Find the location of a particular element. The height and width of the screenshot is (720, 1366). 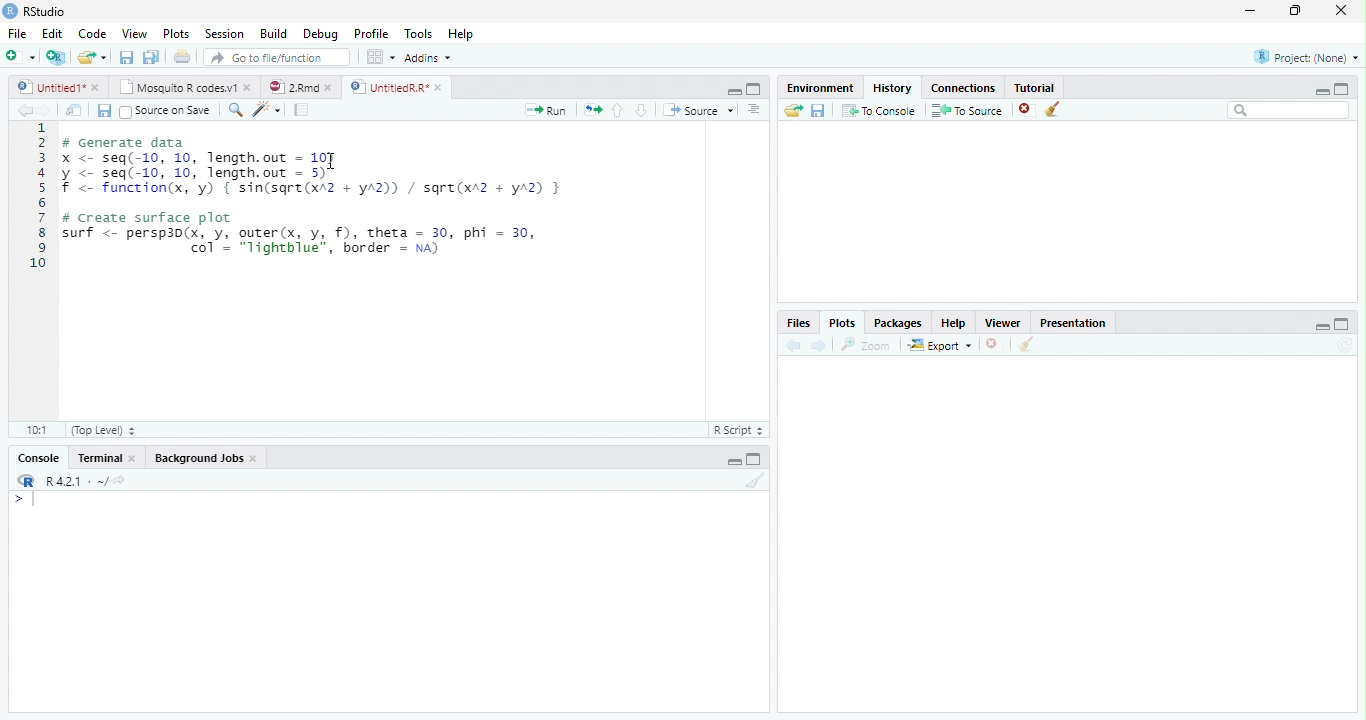

Profile is located at coordinates (372, 33).